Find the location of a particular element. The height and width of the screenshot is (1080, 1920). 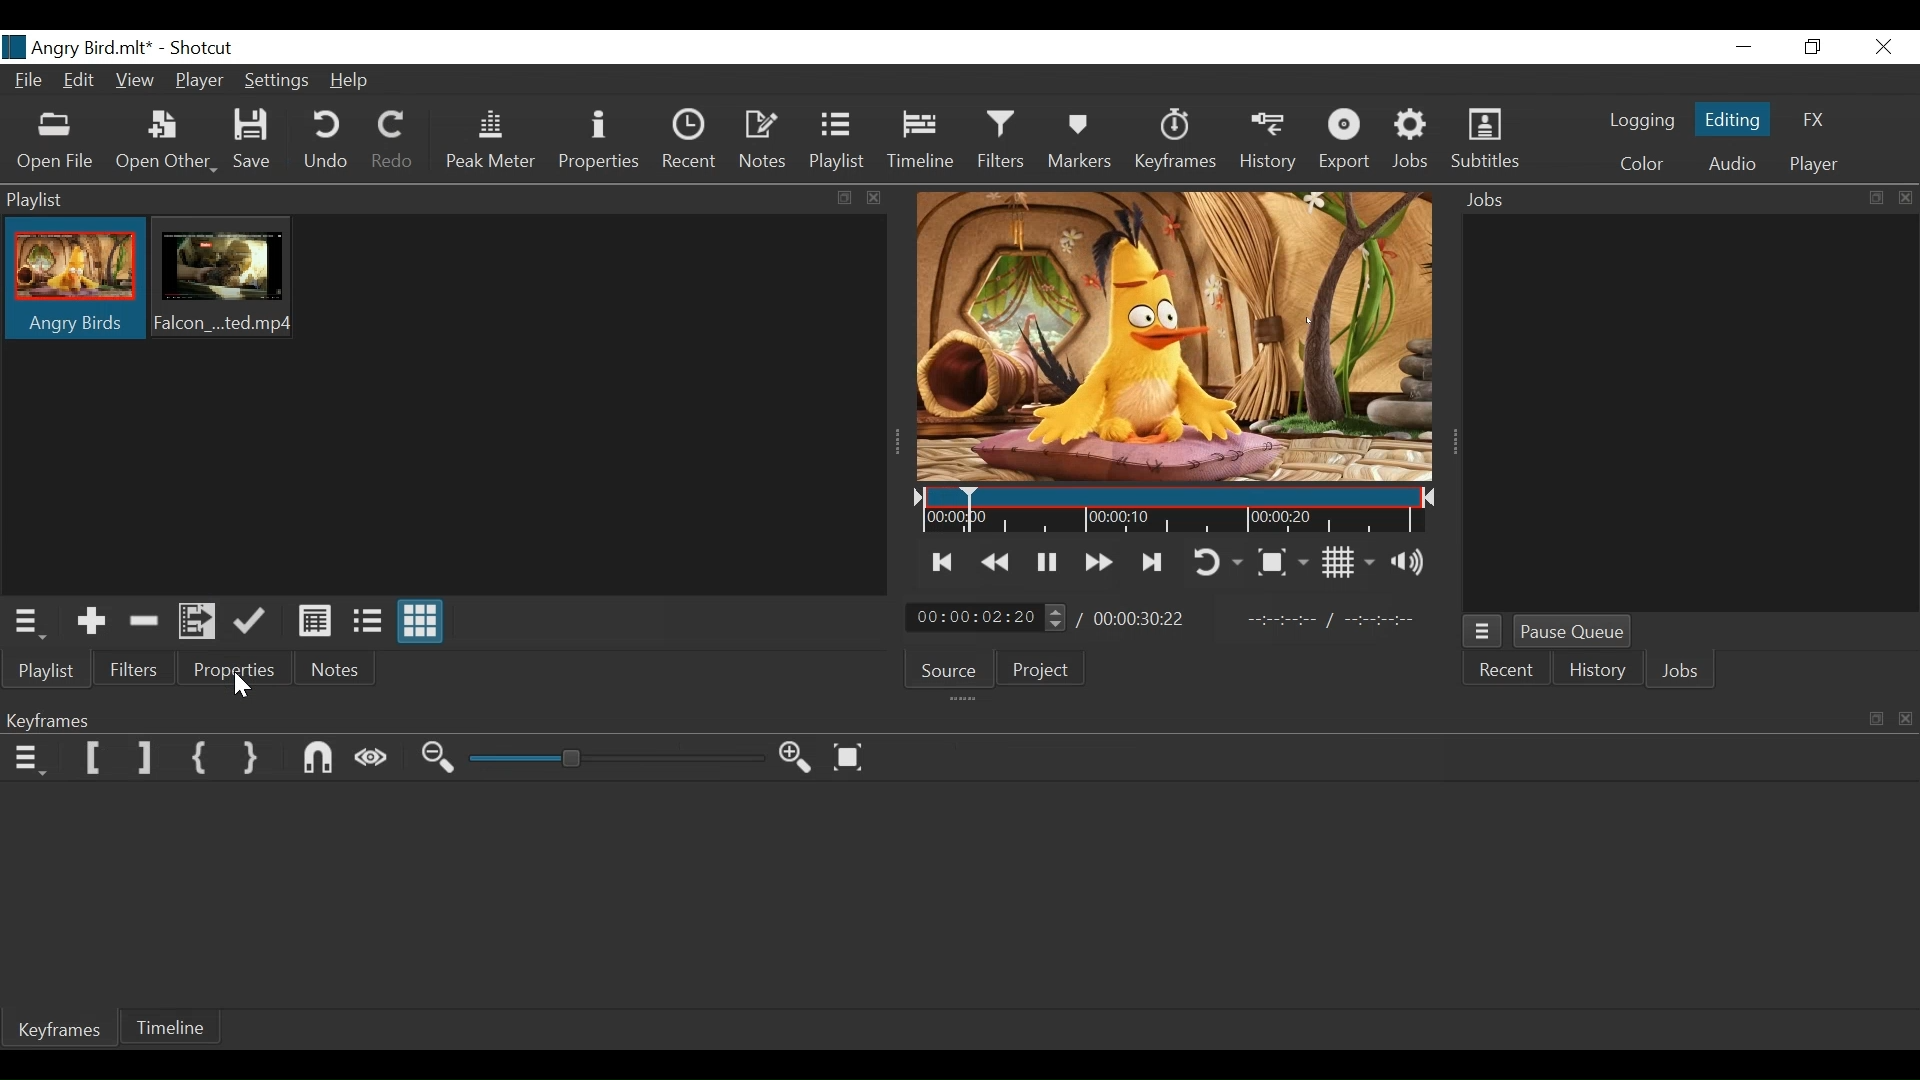

Recent is located at coordinates (1509, 672).